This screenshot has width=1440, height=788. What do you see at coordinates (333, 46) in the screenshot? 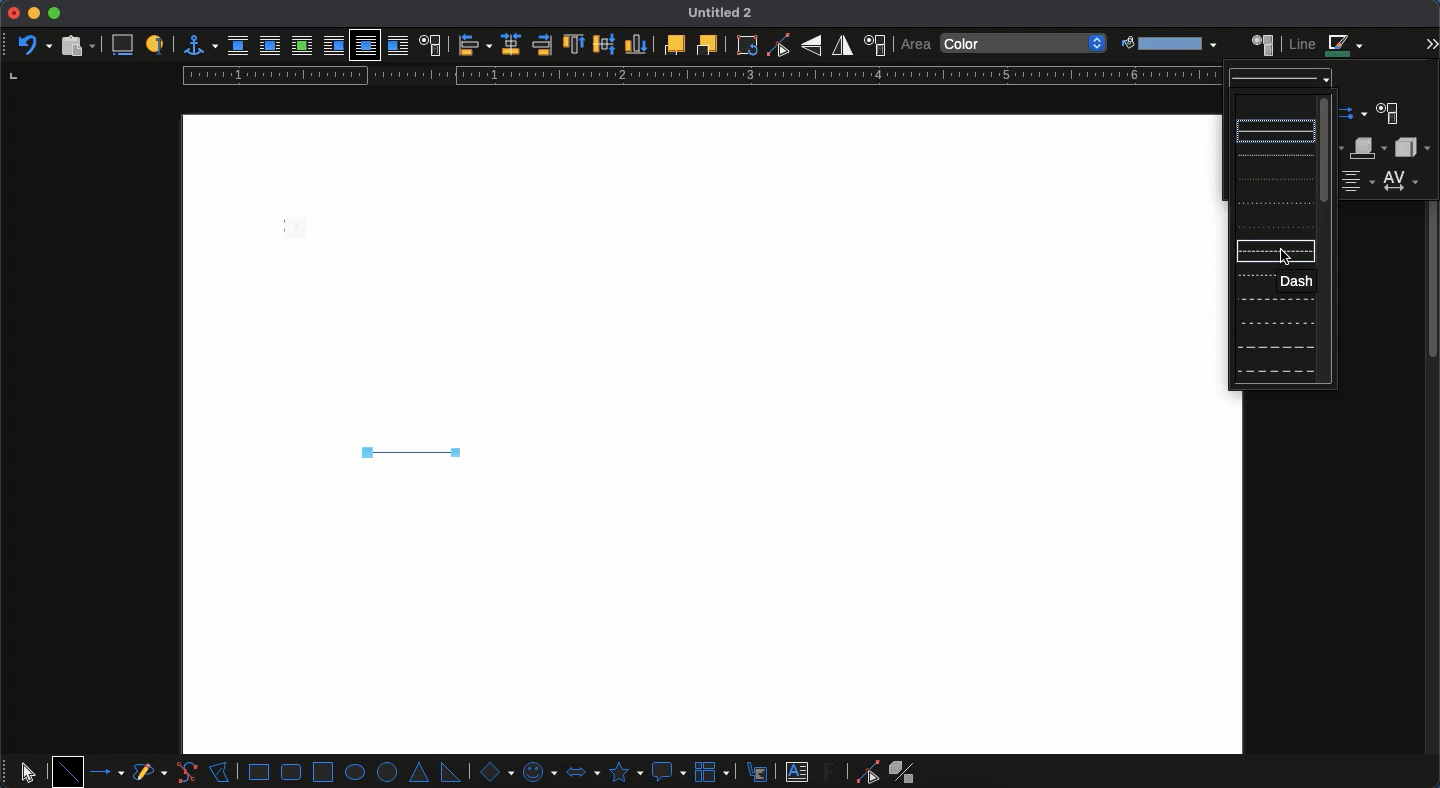
I see `before` at bounding box center [333, 46].